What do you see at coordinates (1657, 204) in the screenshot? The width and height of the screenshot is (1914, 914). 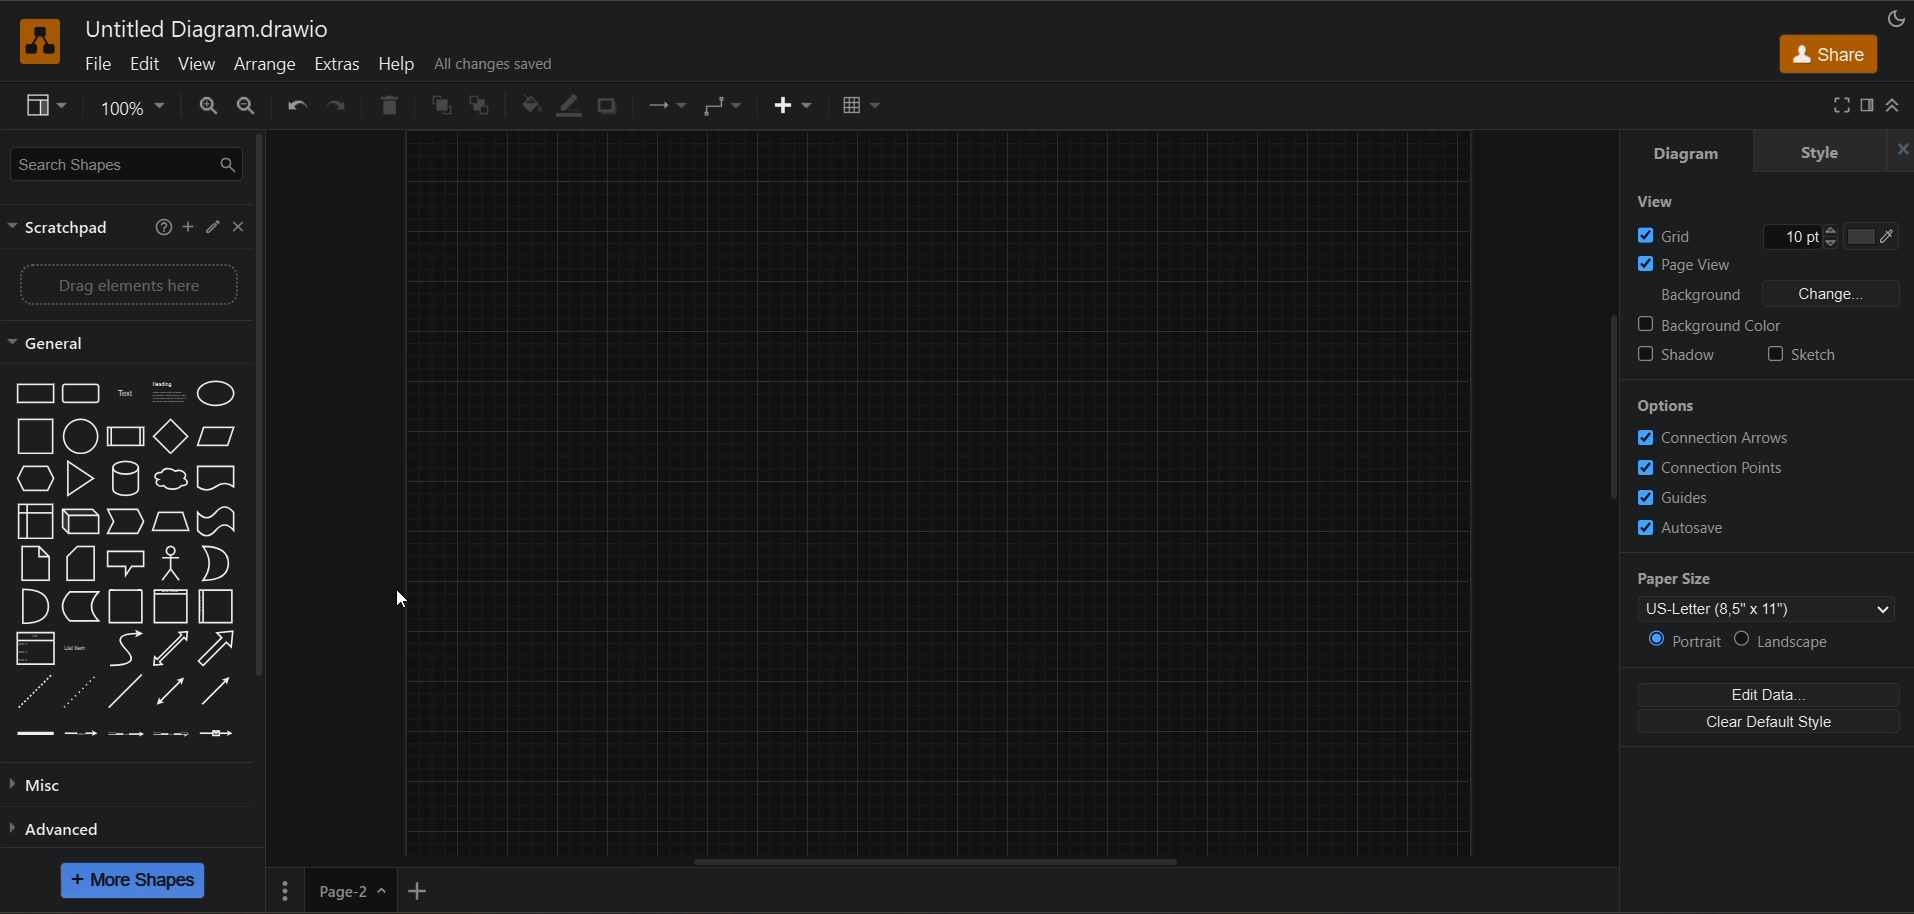 I see `view` at bounding box center [1657, 204].